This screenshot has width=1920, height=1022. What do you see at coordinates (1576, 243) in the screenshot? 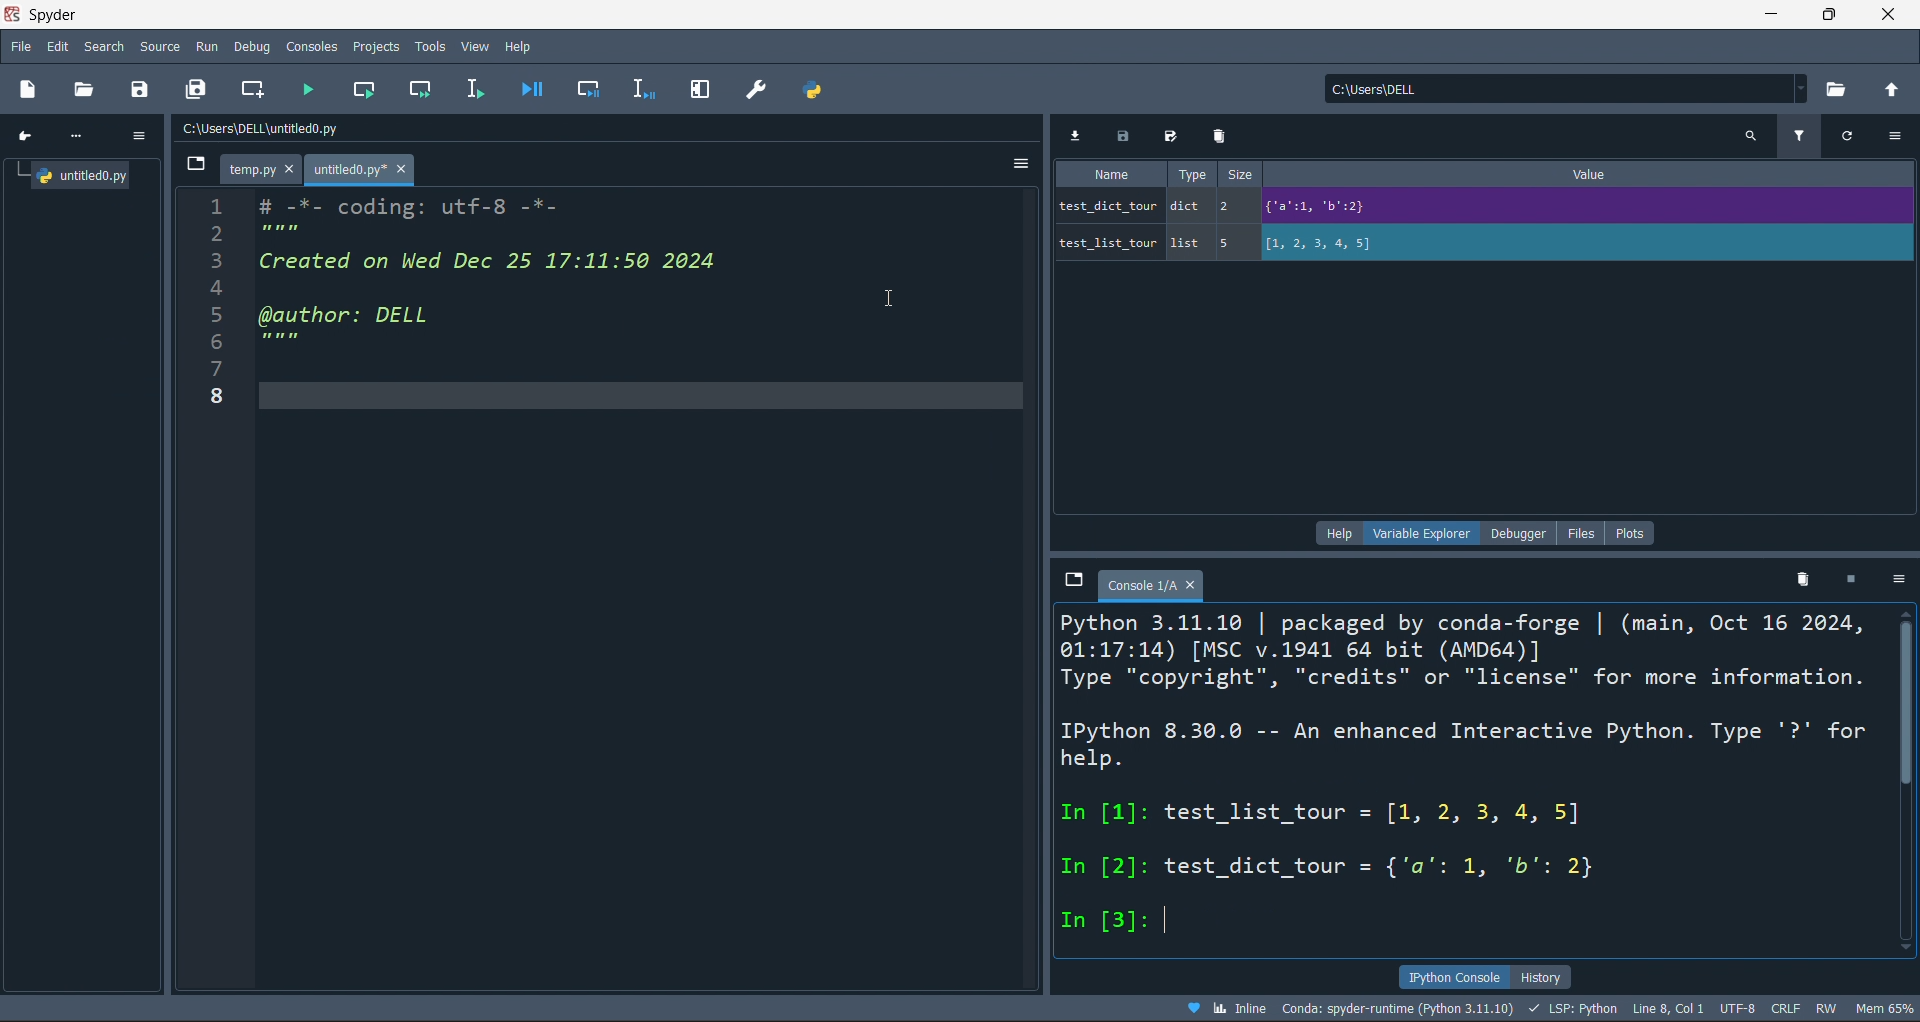
I see `value of variable` at bounding box center [1576, 243].